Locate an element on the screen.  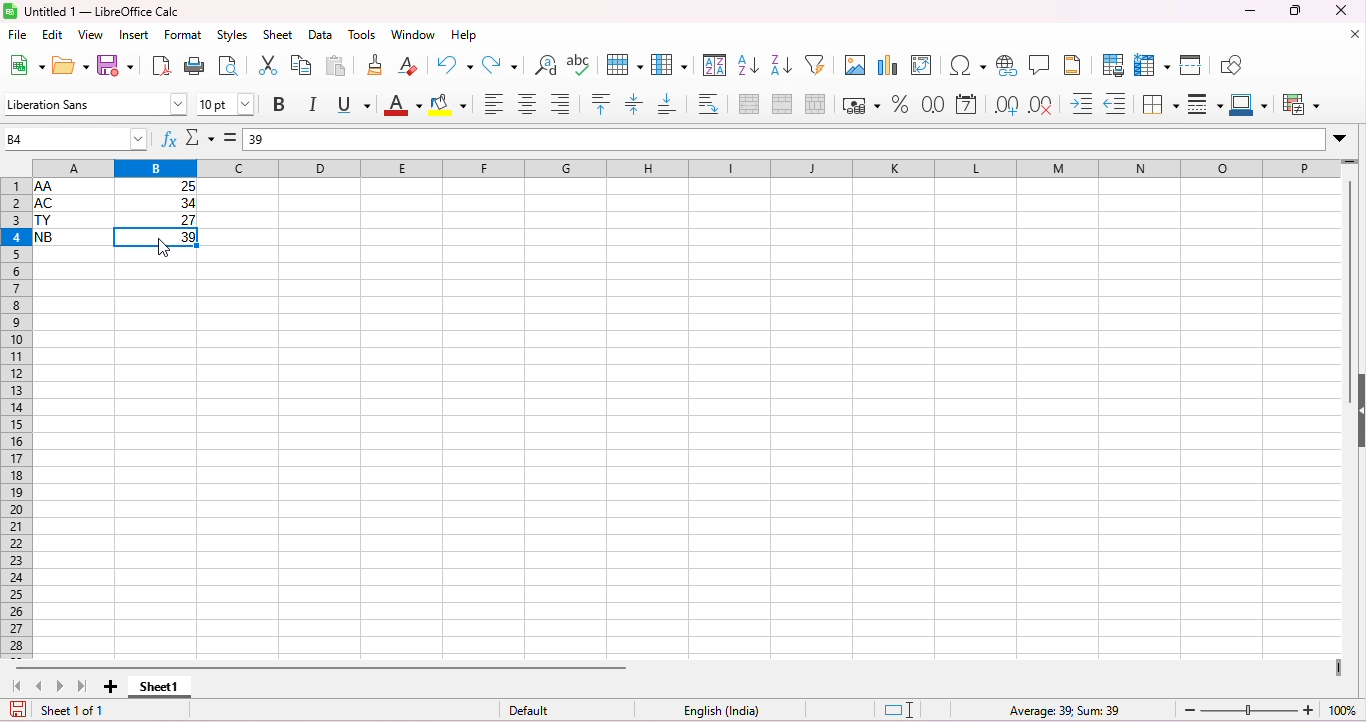
selected cell number is located at coordinates (77, 138).